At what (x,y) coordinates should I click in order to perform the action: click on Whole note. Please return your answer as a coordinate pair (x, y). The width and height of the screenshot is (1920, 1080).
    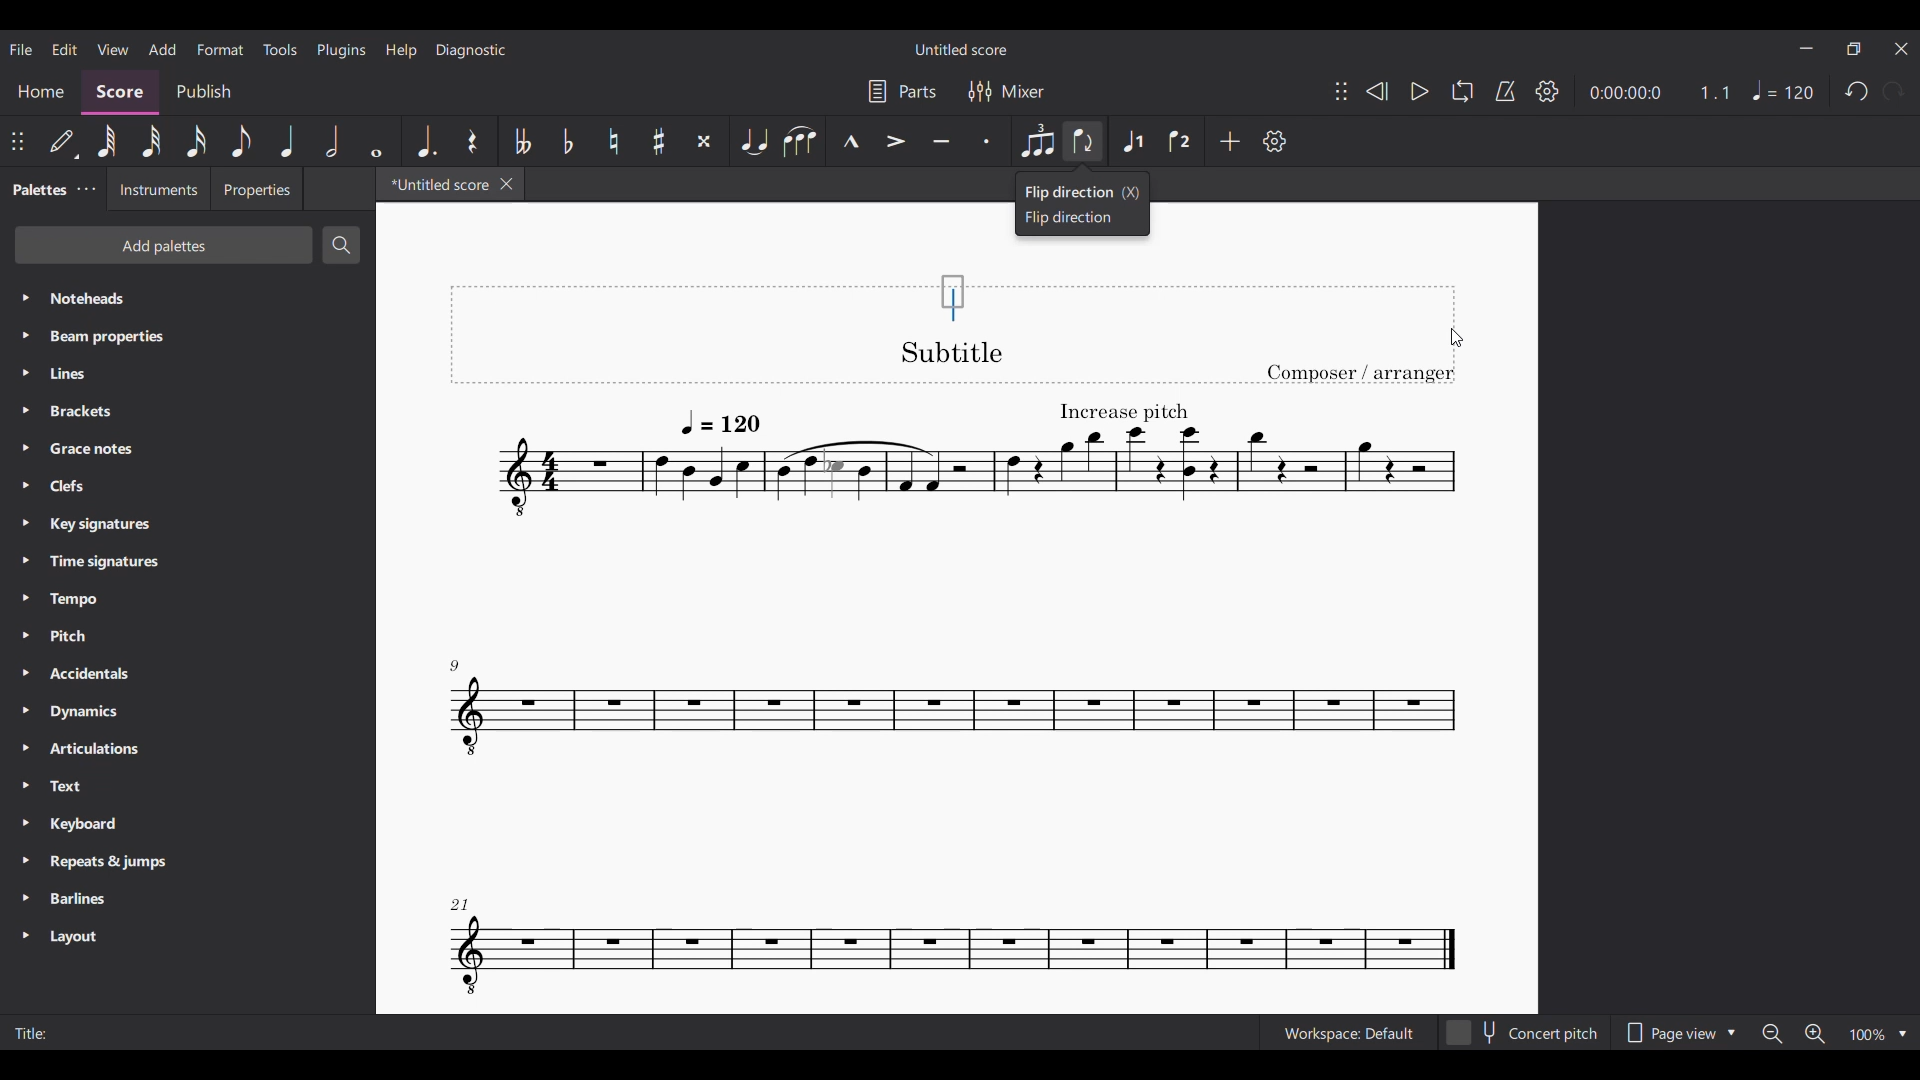
    Looking at the image, I should click on (378, 141).